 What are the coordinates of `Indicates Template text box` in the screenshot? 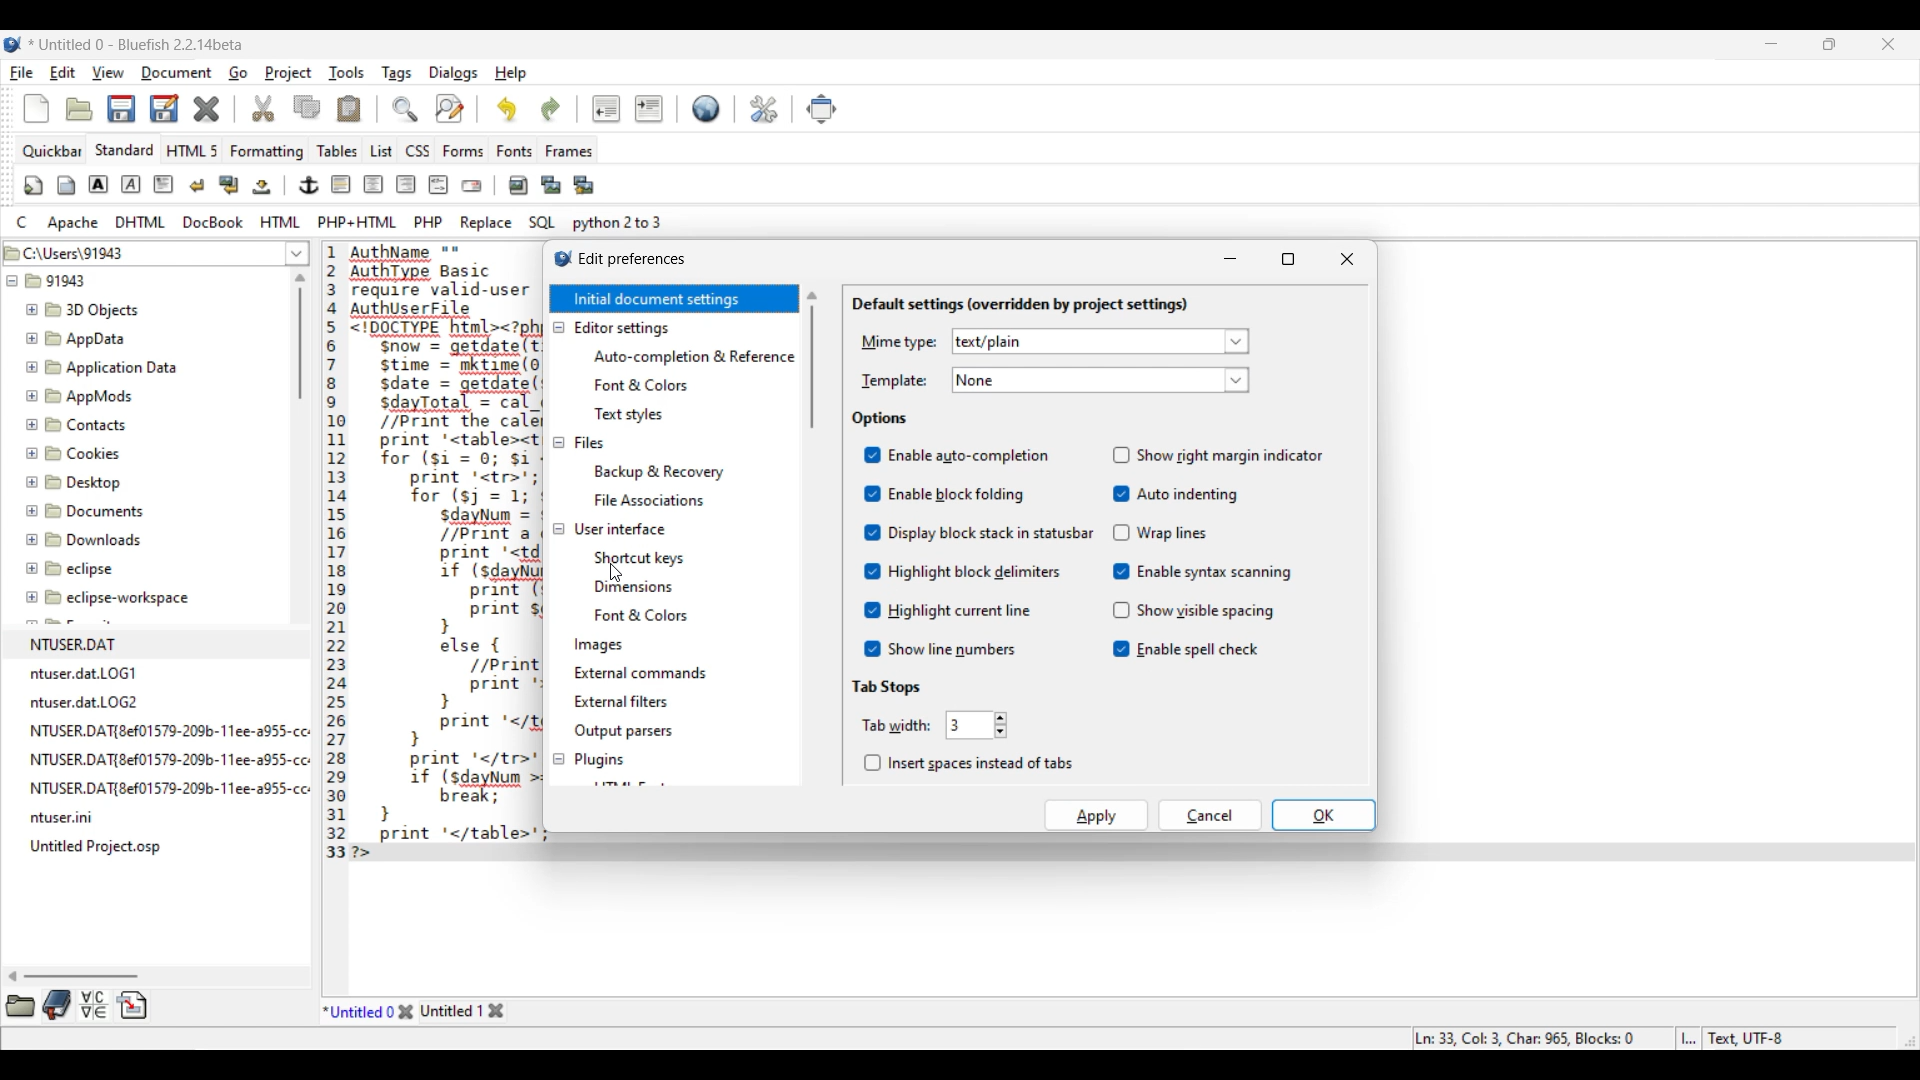 It's located at (894, 381).